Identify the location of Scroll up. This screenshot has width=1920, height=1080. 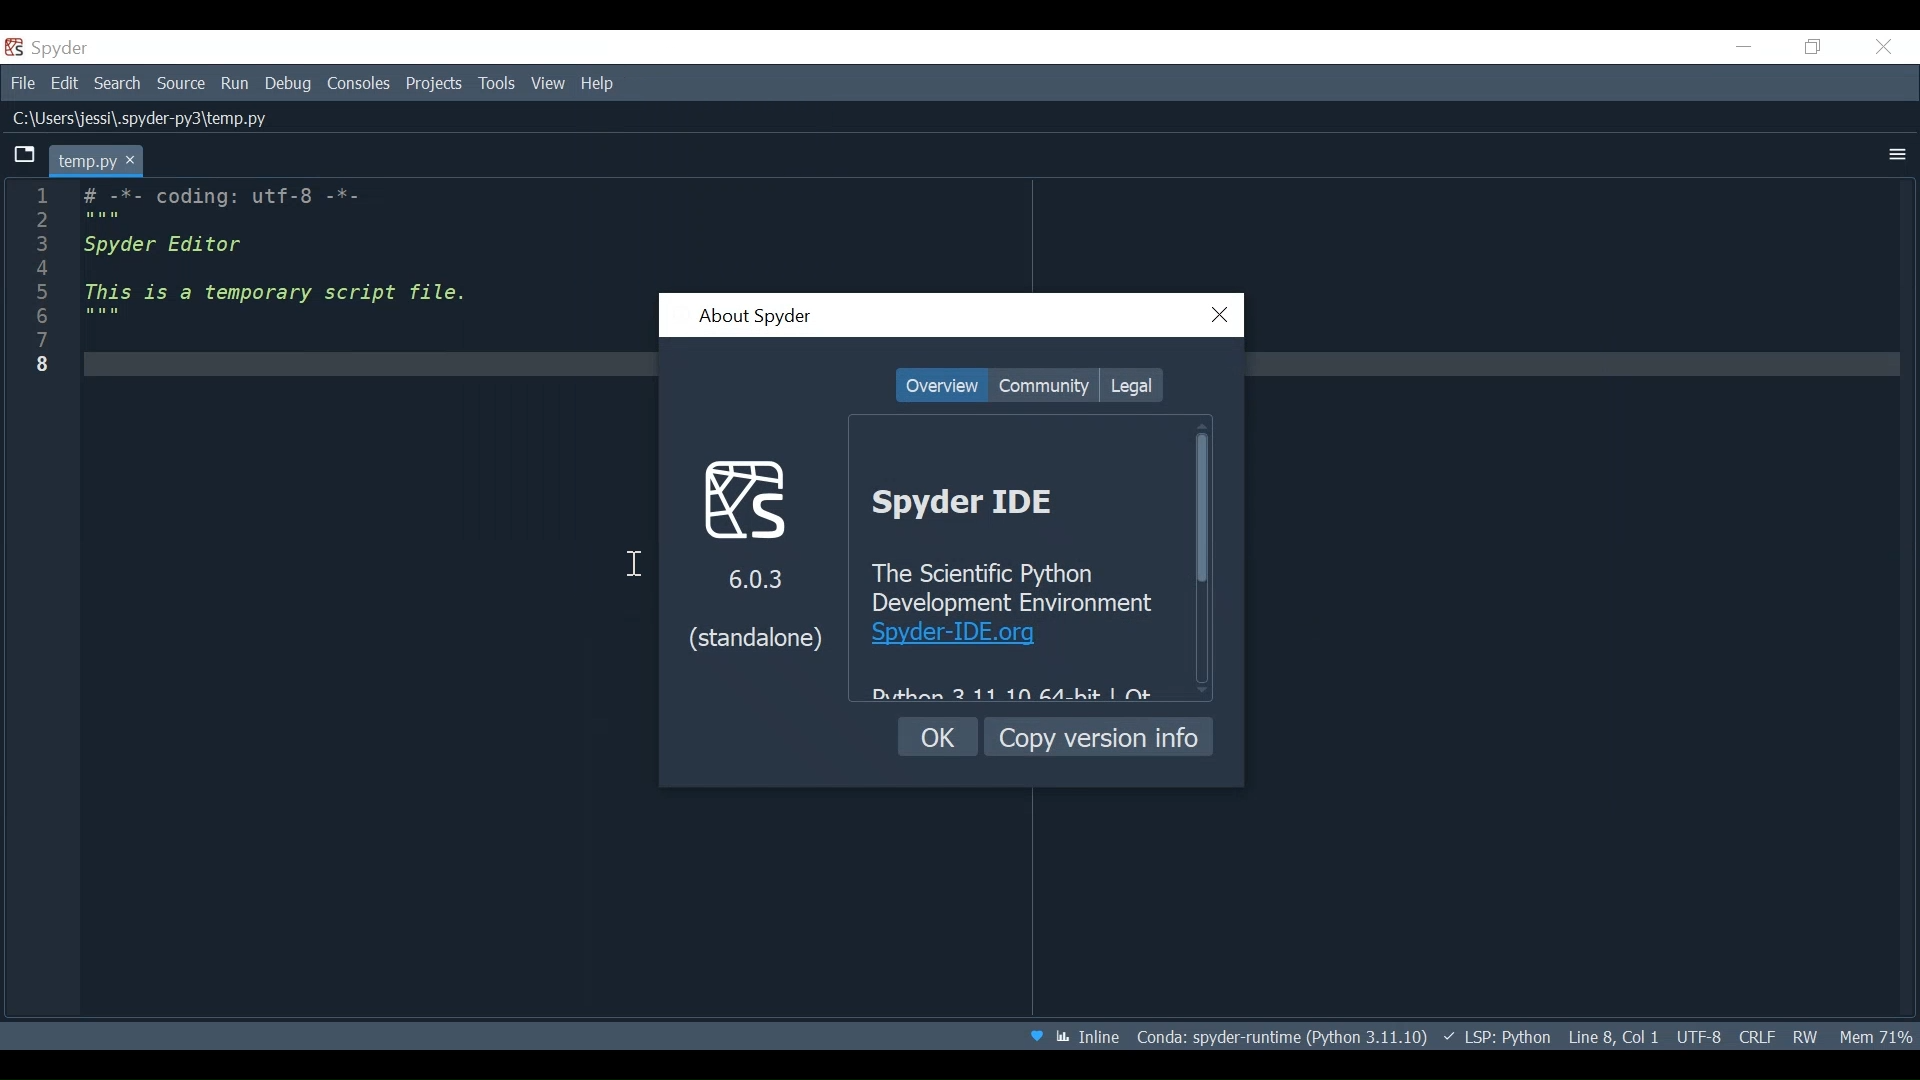
(1207, 422).